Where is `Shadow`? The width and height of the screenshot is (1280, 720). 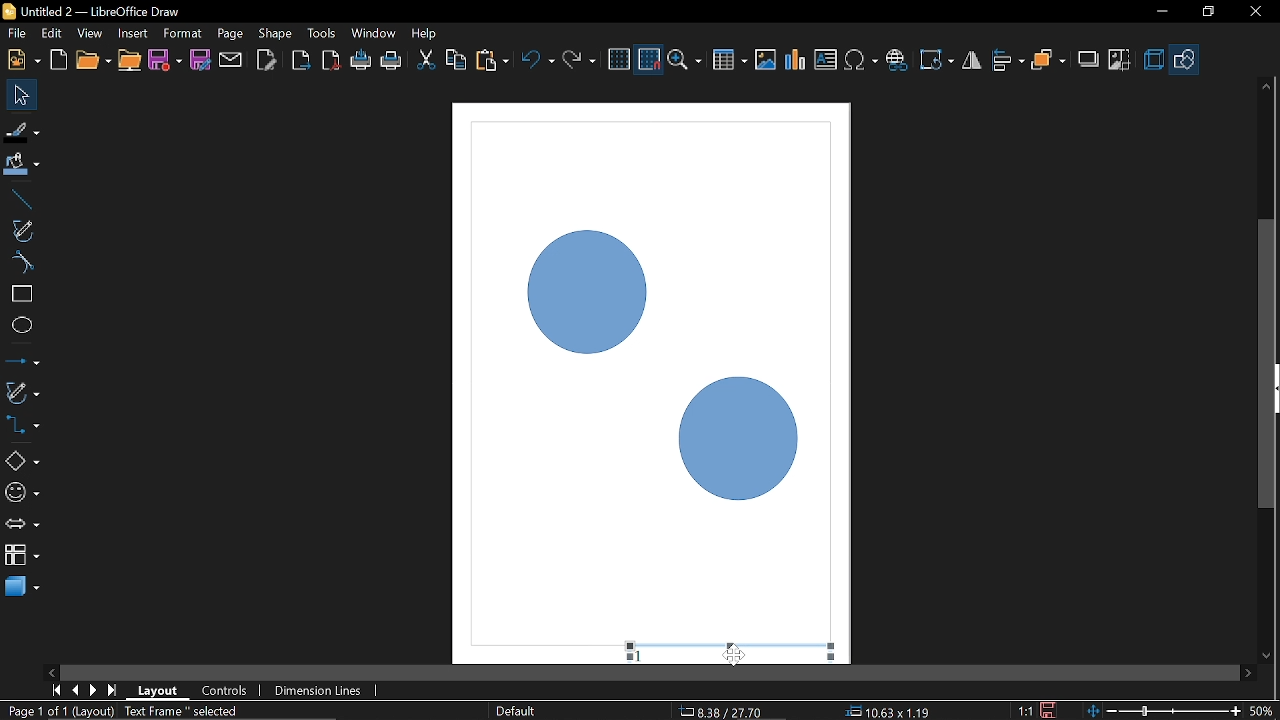
Shadow is located at coordinates (1089, 62).